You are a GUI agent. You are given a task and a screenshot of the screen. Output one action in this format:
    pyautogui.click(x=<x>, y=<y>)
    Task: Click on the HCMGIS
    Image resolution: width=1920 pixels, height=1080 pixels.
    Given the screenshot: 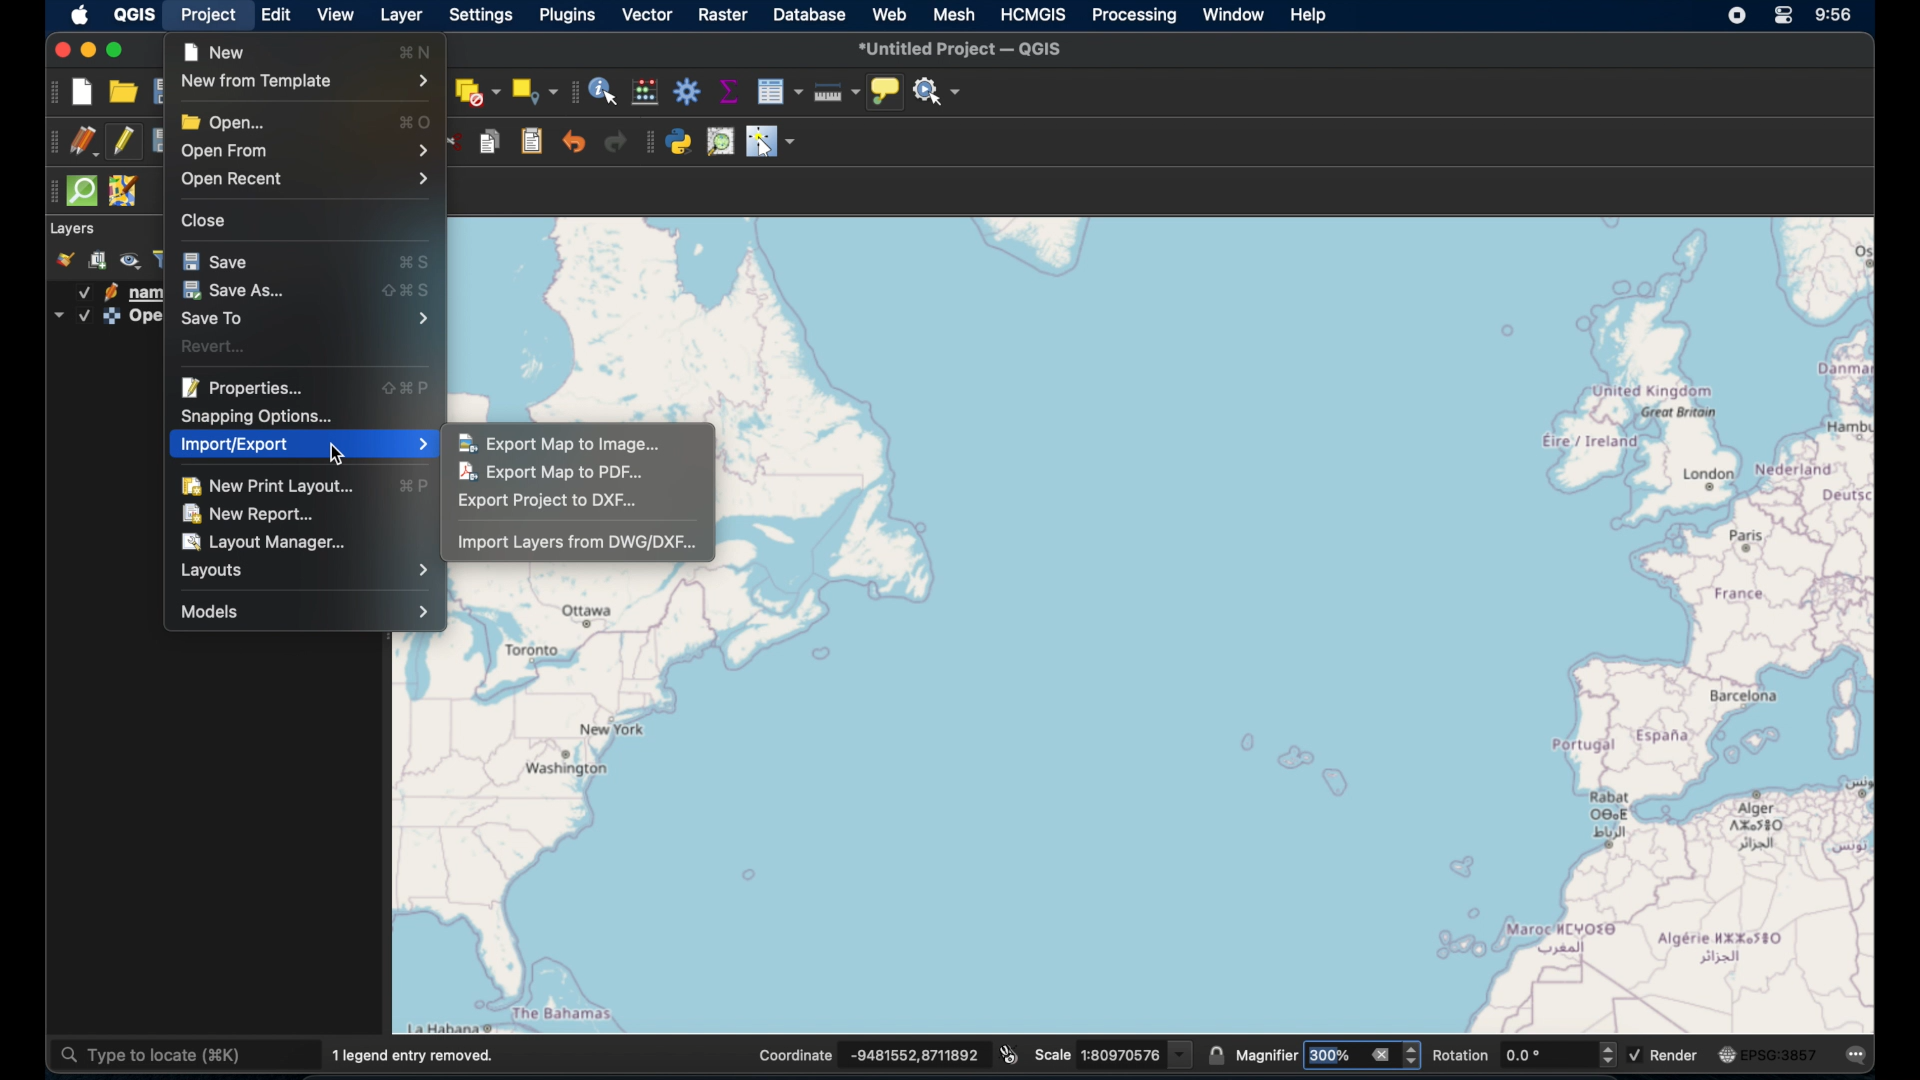 What is the action you would take?
    pyautogui.click(x=1033, y=14)
    